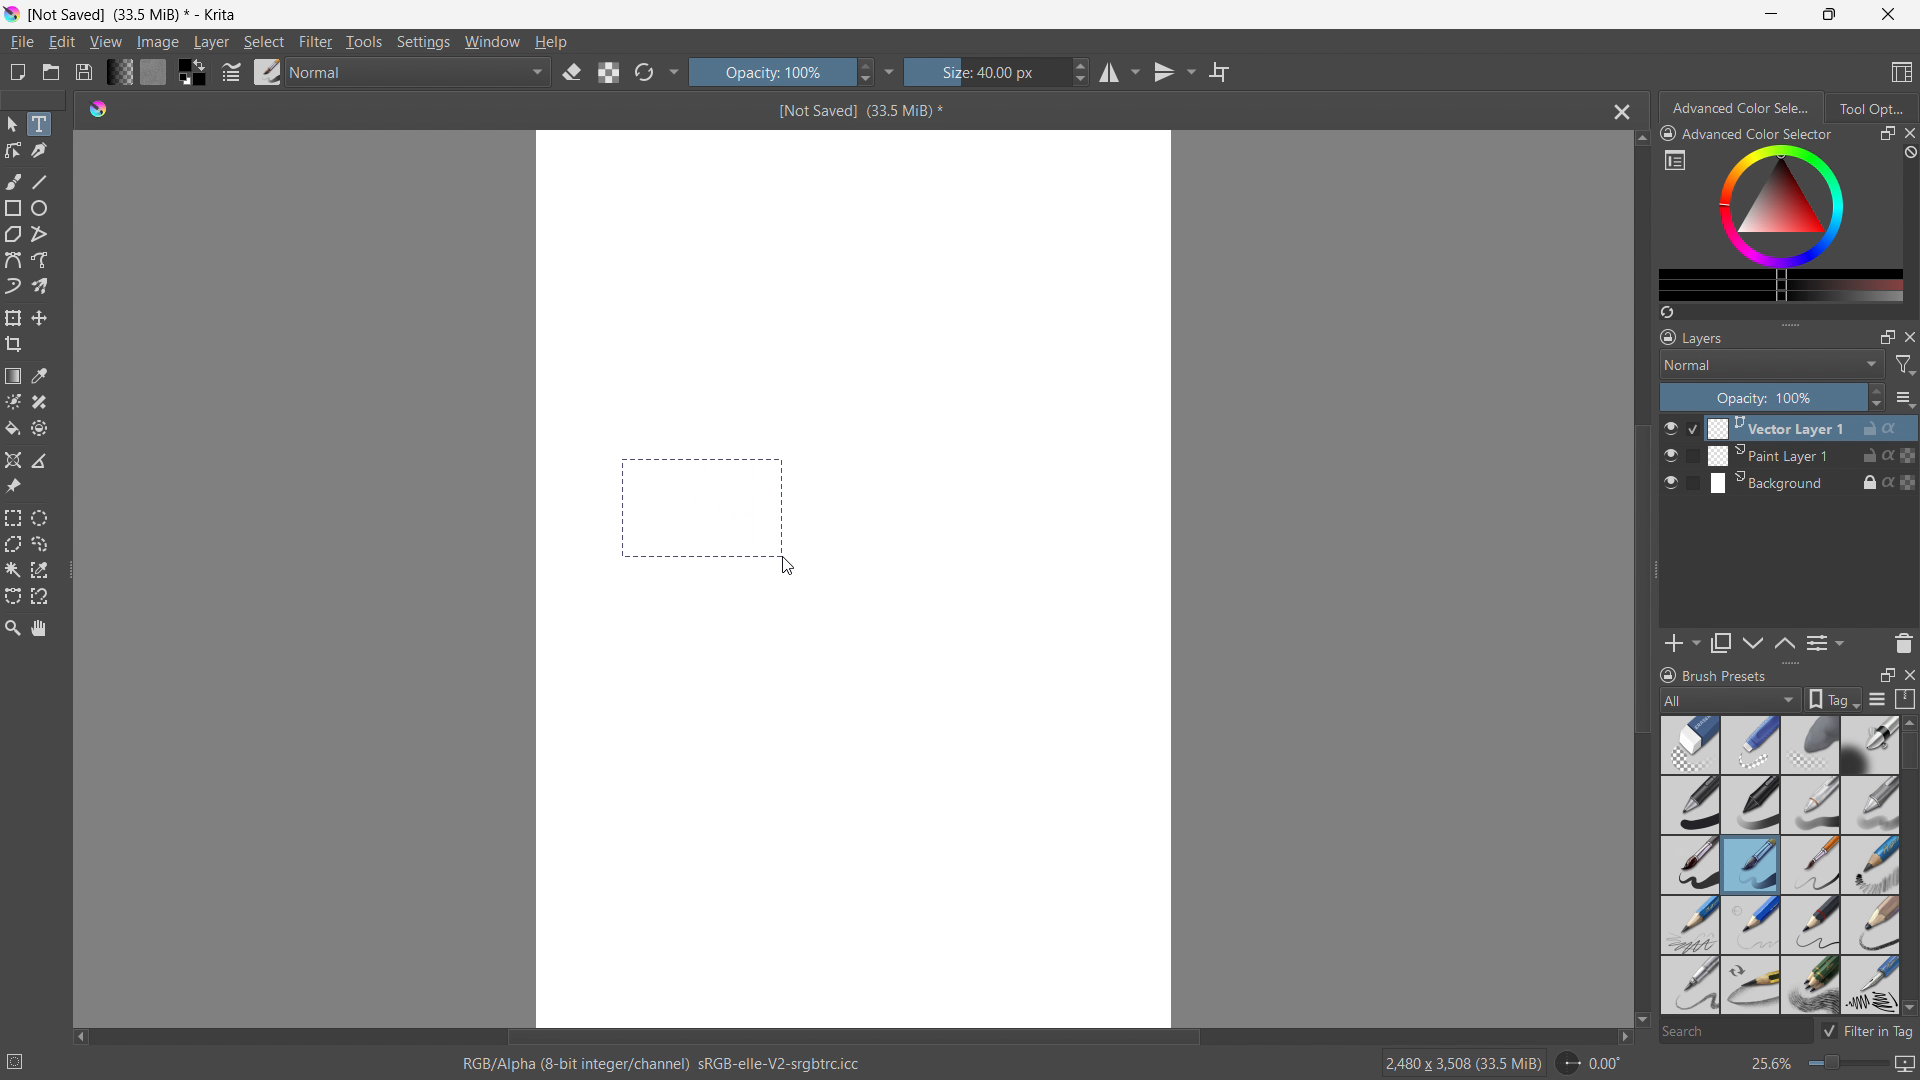 Image resolution: width=1920 pixels, height=1080 pixels. I want to click on edit shapes tool, so click(14, 150).